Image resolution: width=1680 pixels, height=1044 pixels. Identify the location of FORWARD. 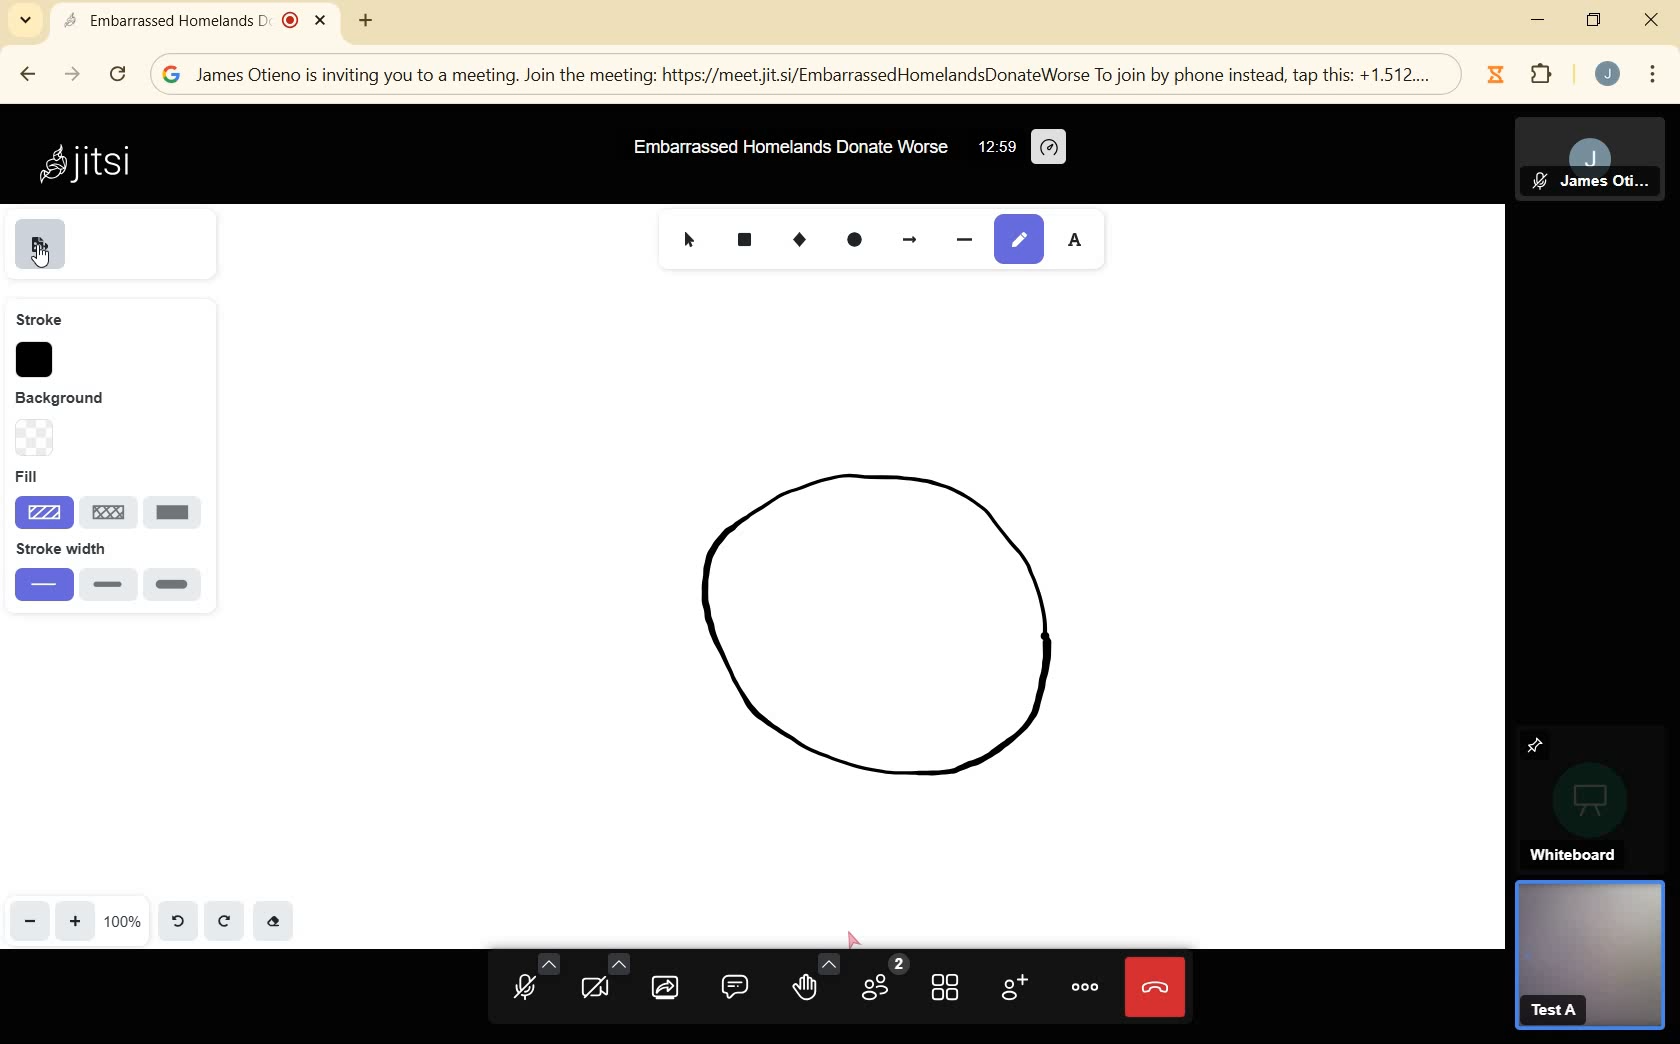
(73, 75).